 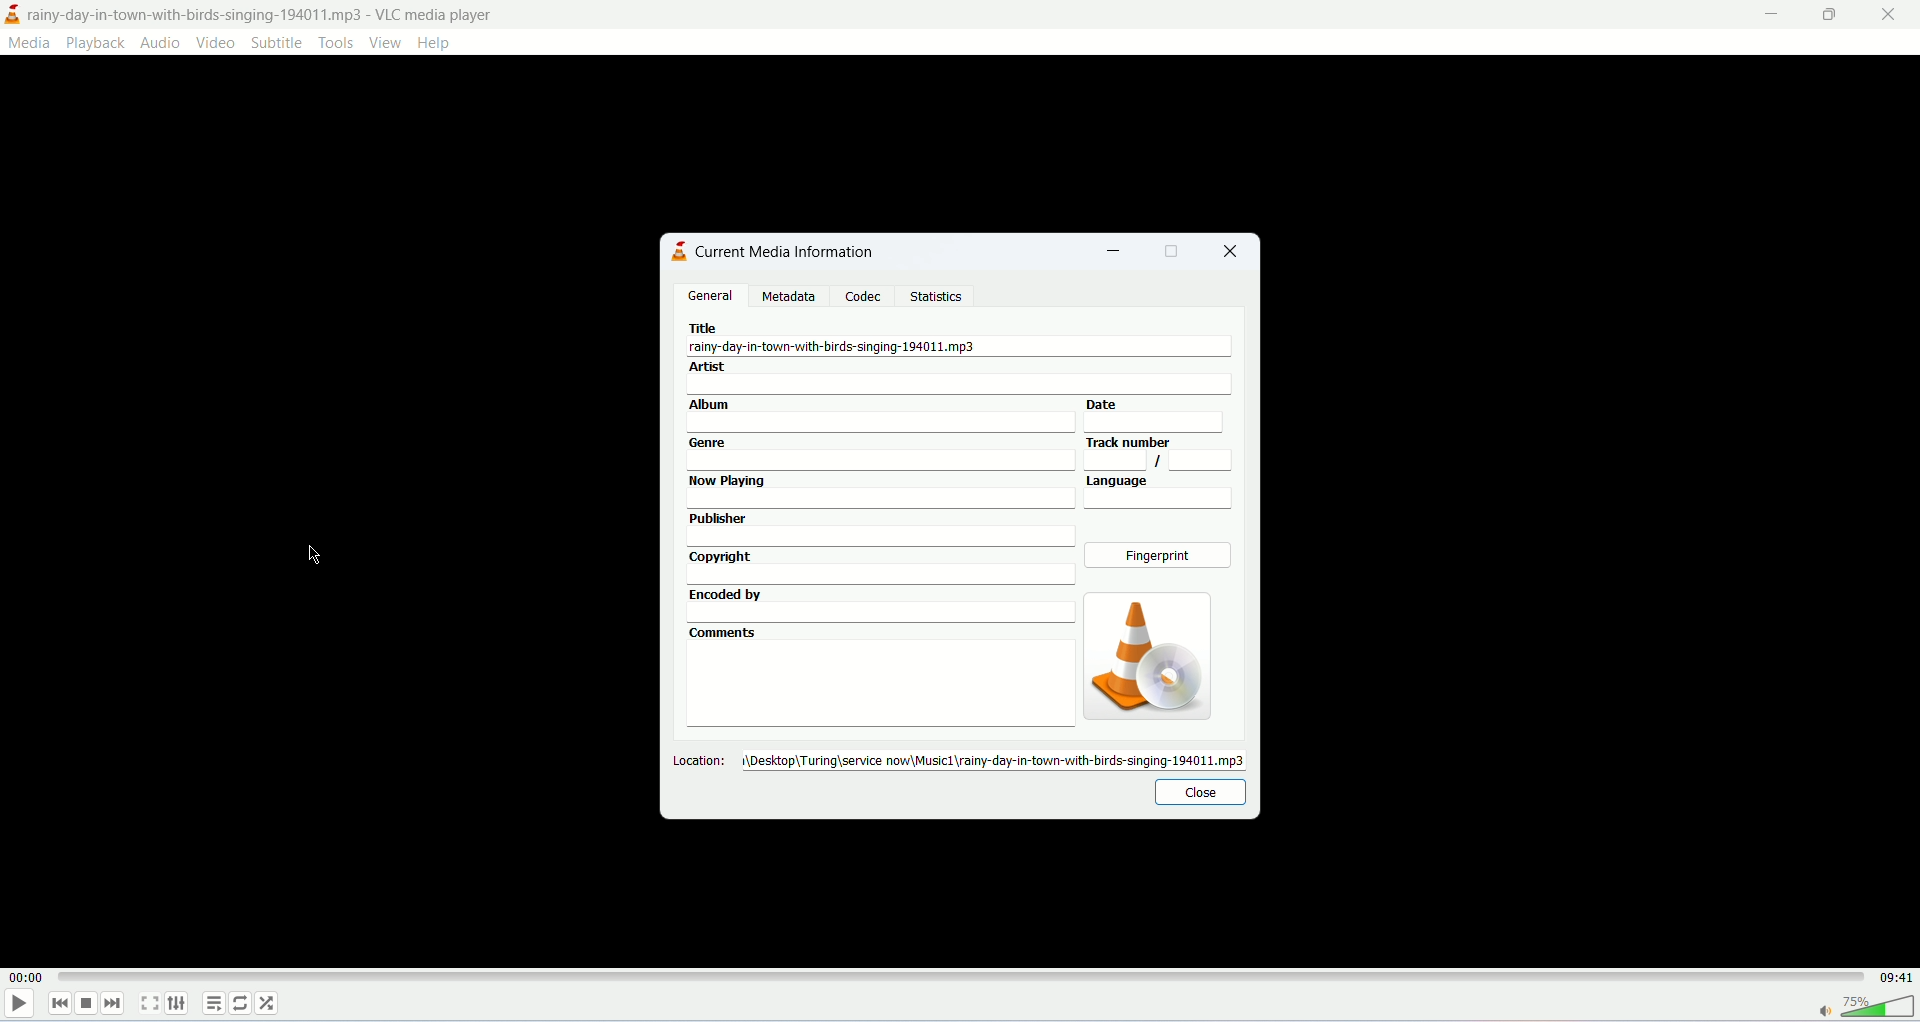 What do you see at coordinates (29, 43) in the screenshot?
I see `media` at bounding box center [29, 43].